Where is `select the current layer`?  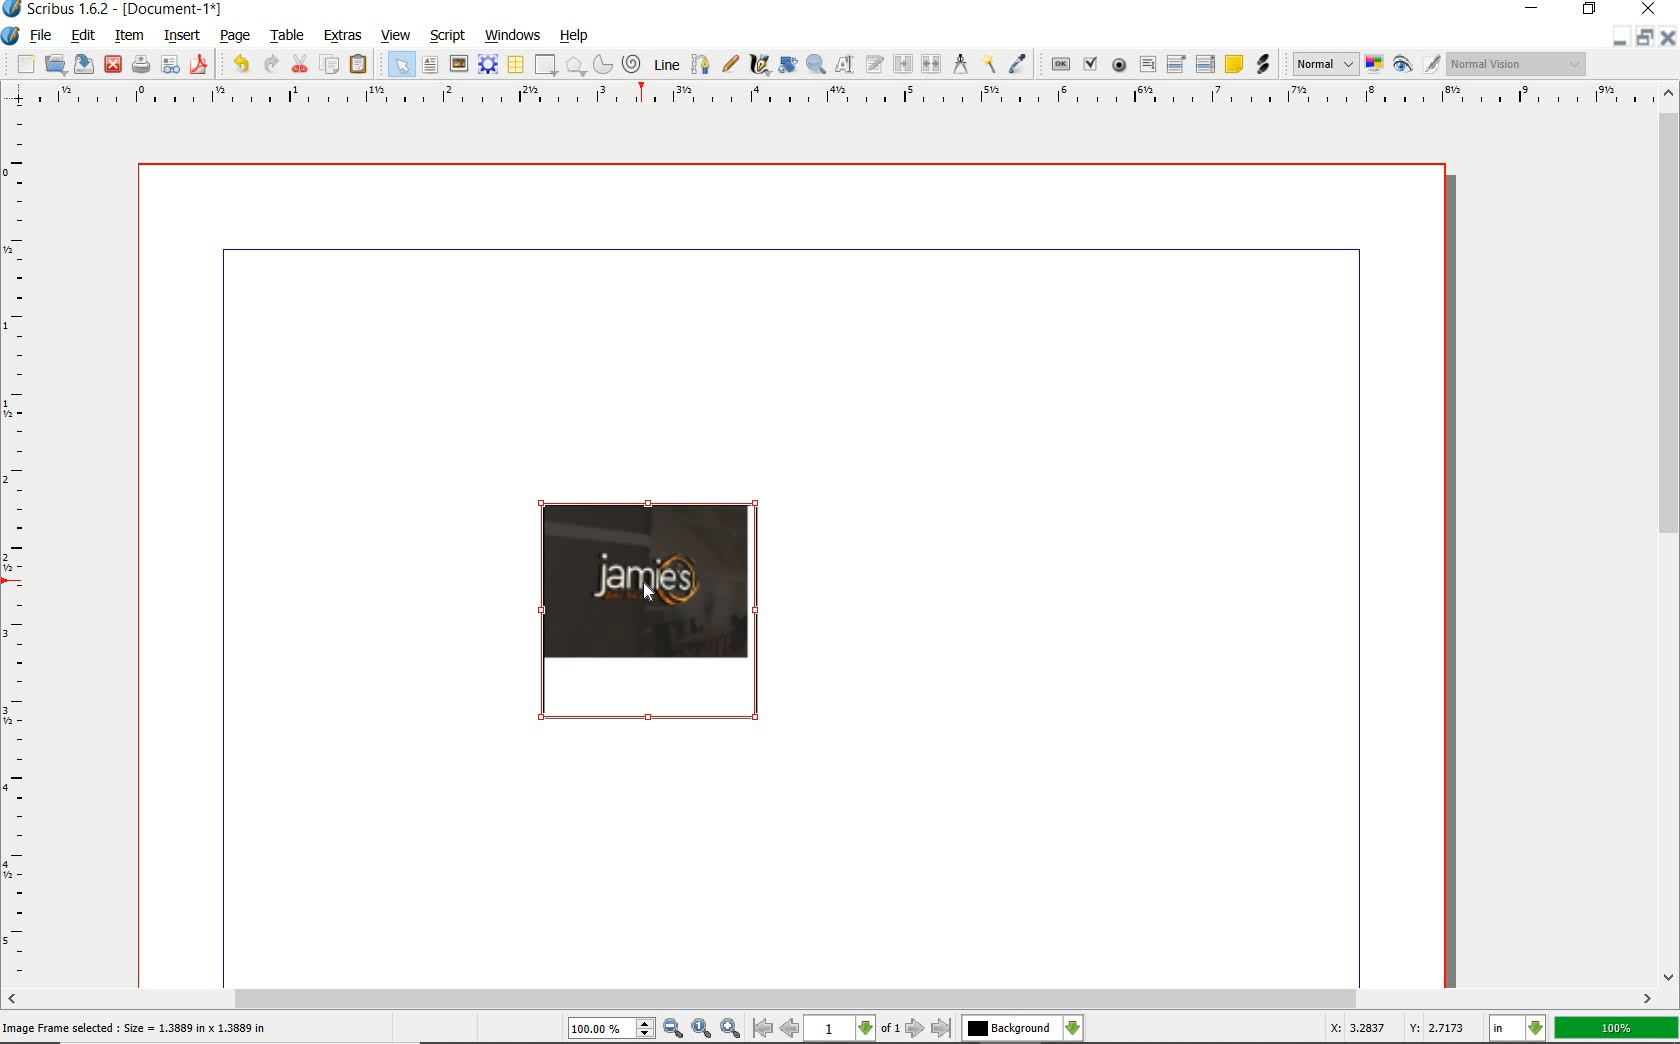
select the current layer is located at coordinates (1022, 1029).